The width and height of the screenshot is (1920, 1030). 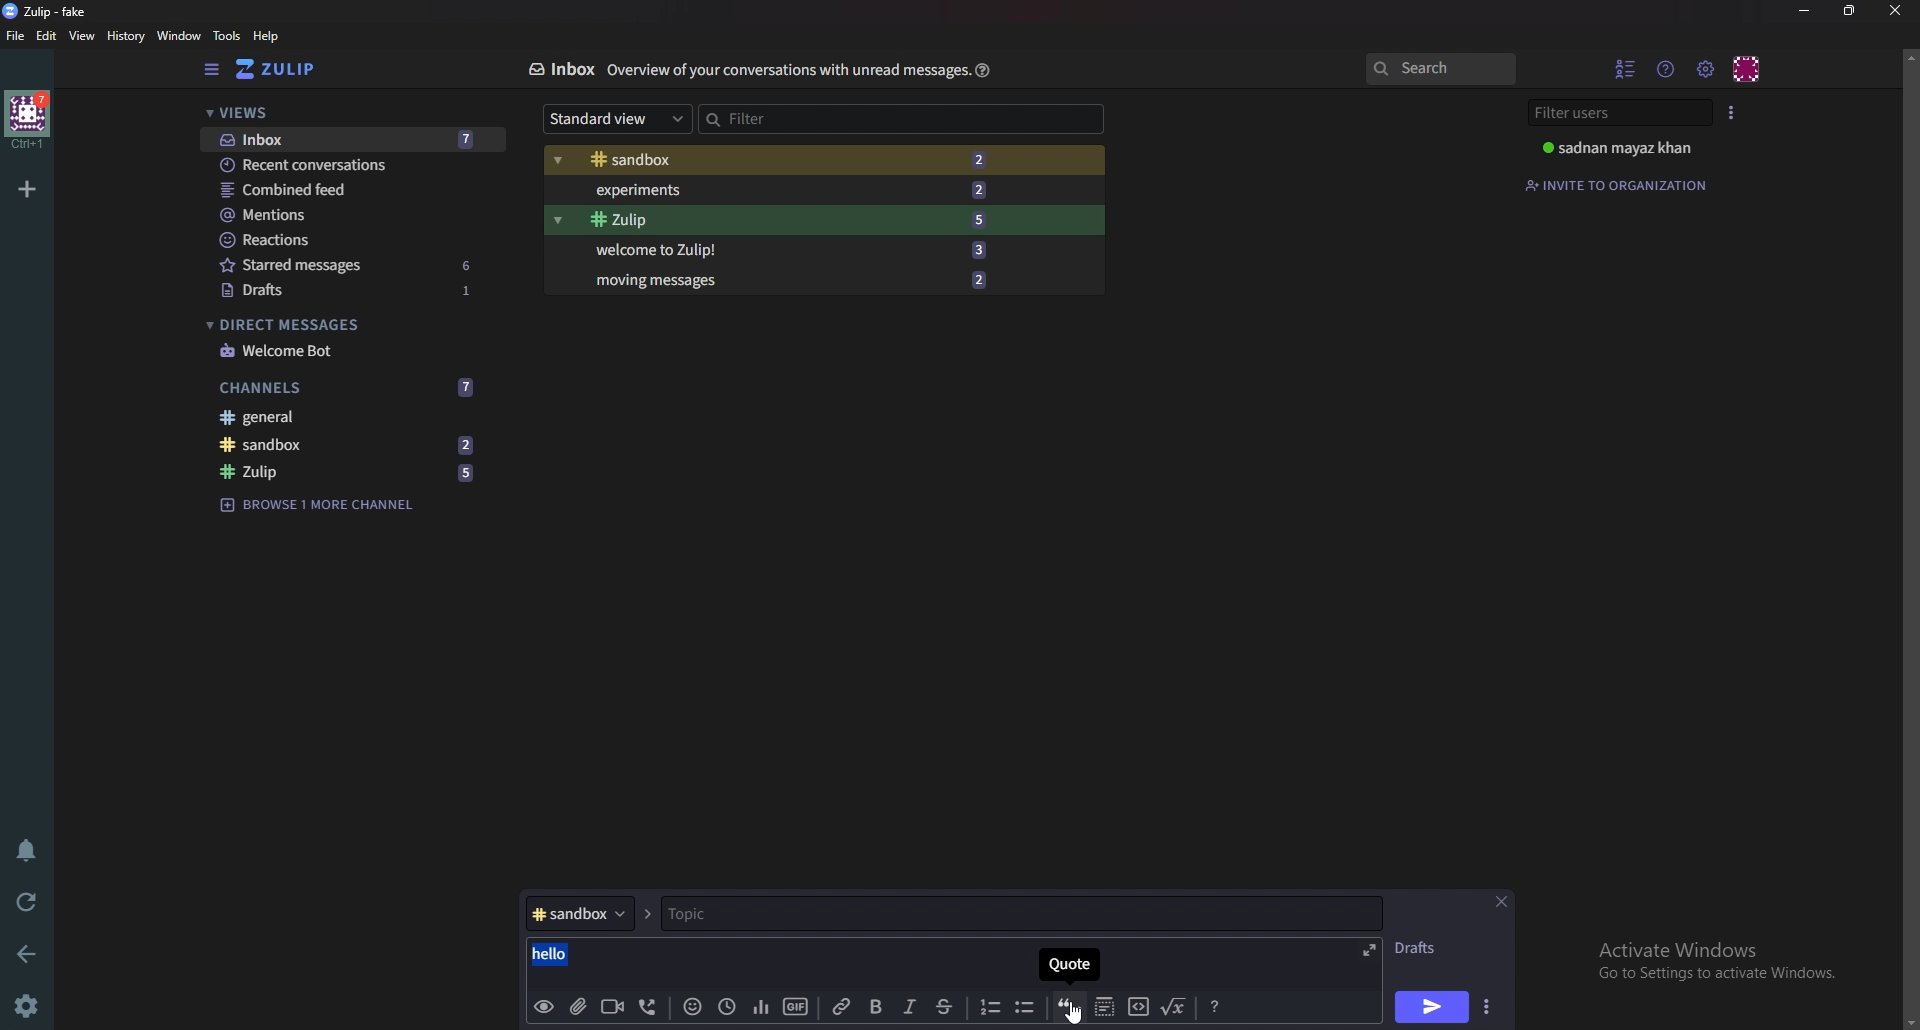 What do you see at coordinates (83, 38) in the screenshot?
I see `View` at bounding box center [83, 38].